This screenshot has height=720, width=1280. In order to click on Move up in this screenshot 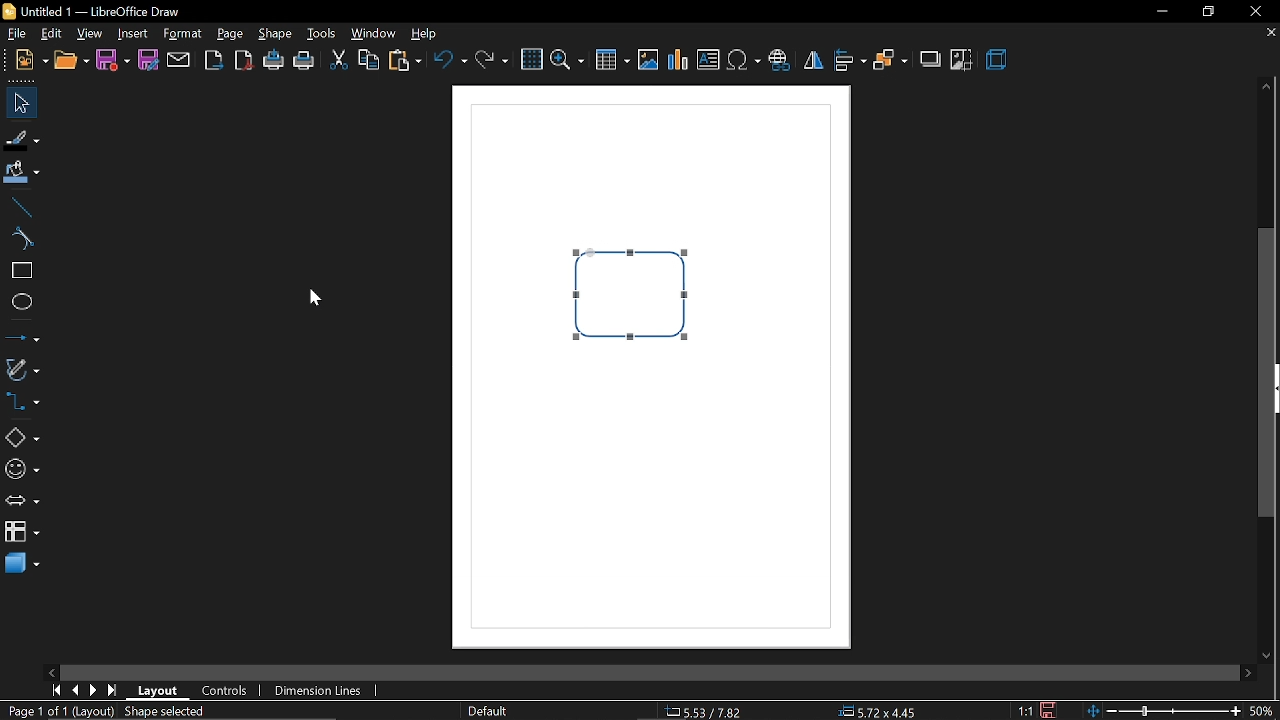, I will do `click(1267, 85)`.